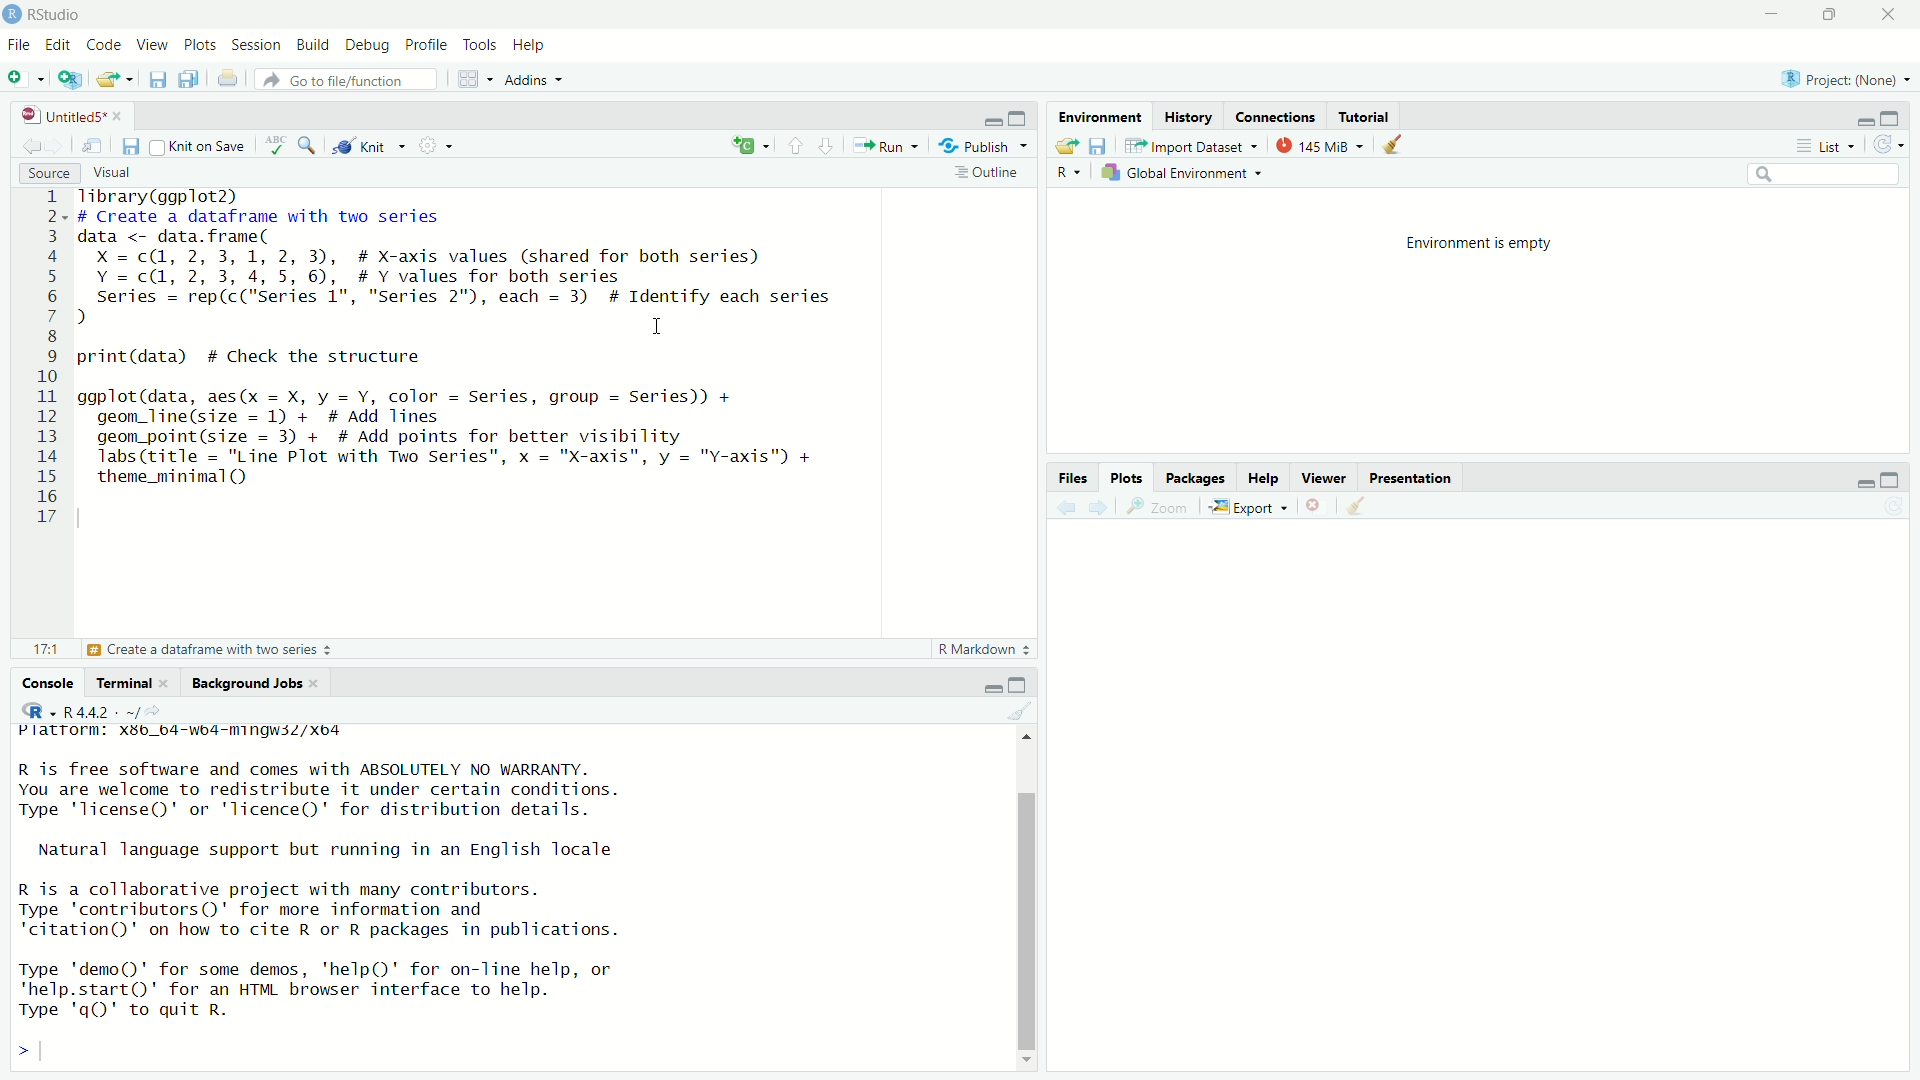  Describe the element at coordinates (47, 15) in the screenshot. I see `Rstudio` at that location.